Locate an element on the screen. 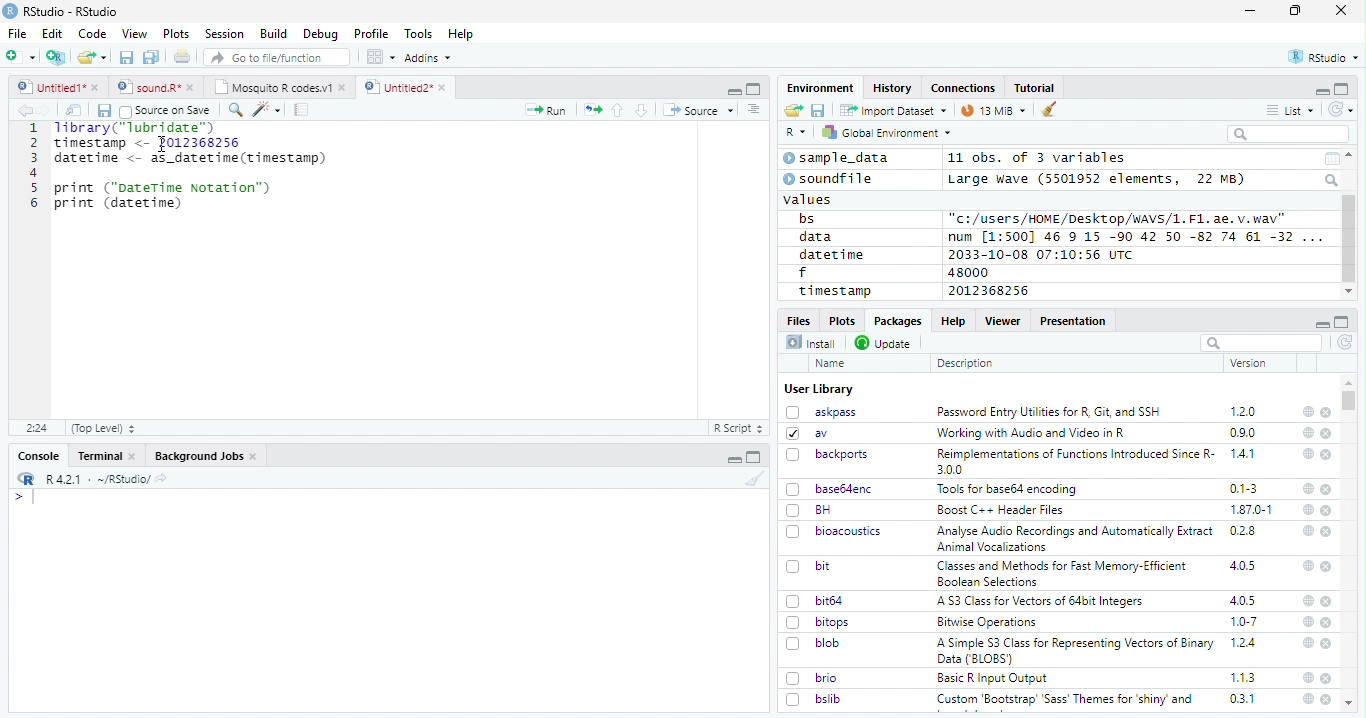 The width and height of the screenshot is (1366, 718). help is located at coordinates (1306, 642).